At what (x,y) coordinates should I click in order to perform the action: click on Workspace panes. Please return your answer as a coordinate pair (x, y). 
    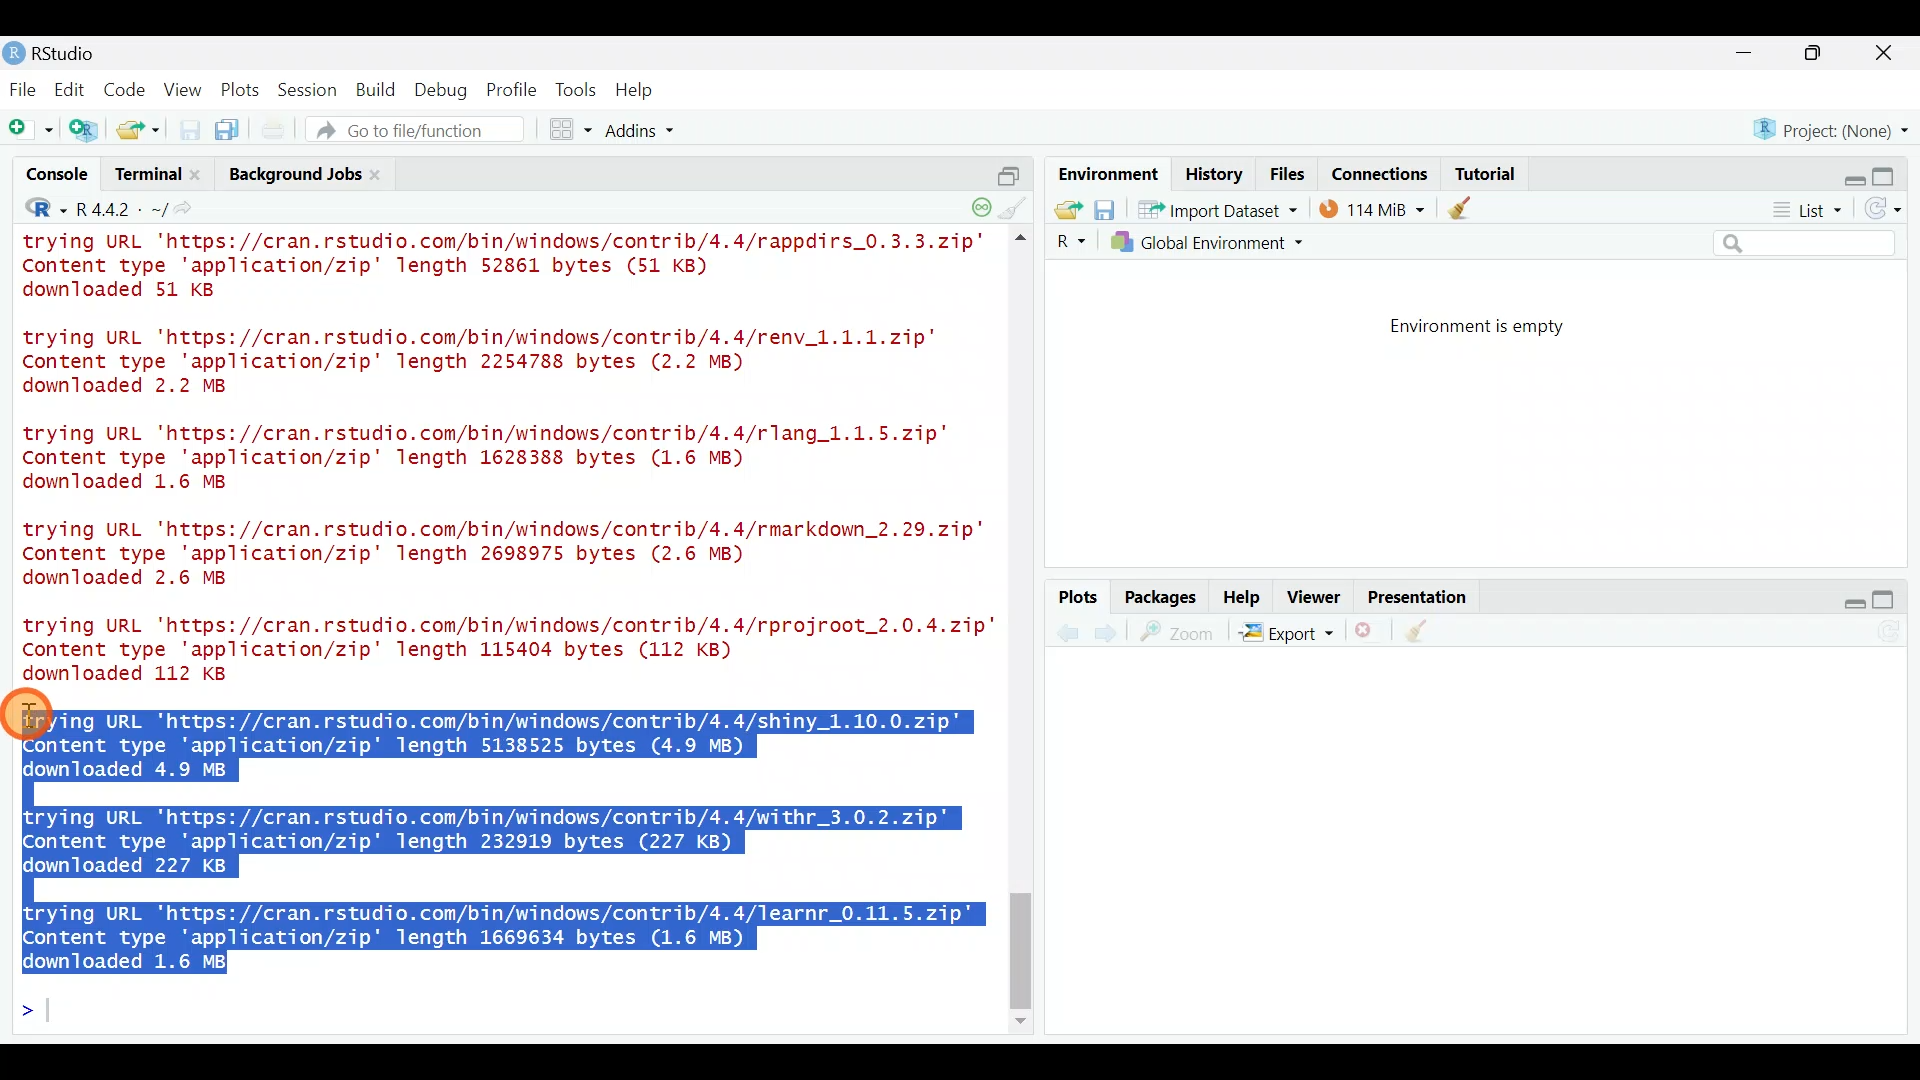
    Looking at the image, I should click on (572, 130).